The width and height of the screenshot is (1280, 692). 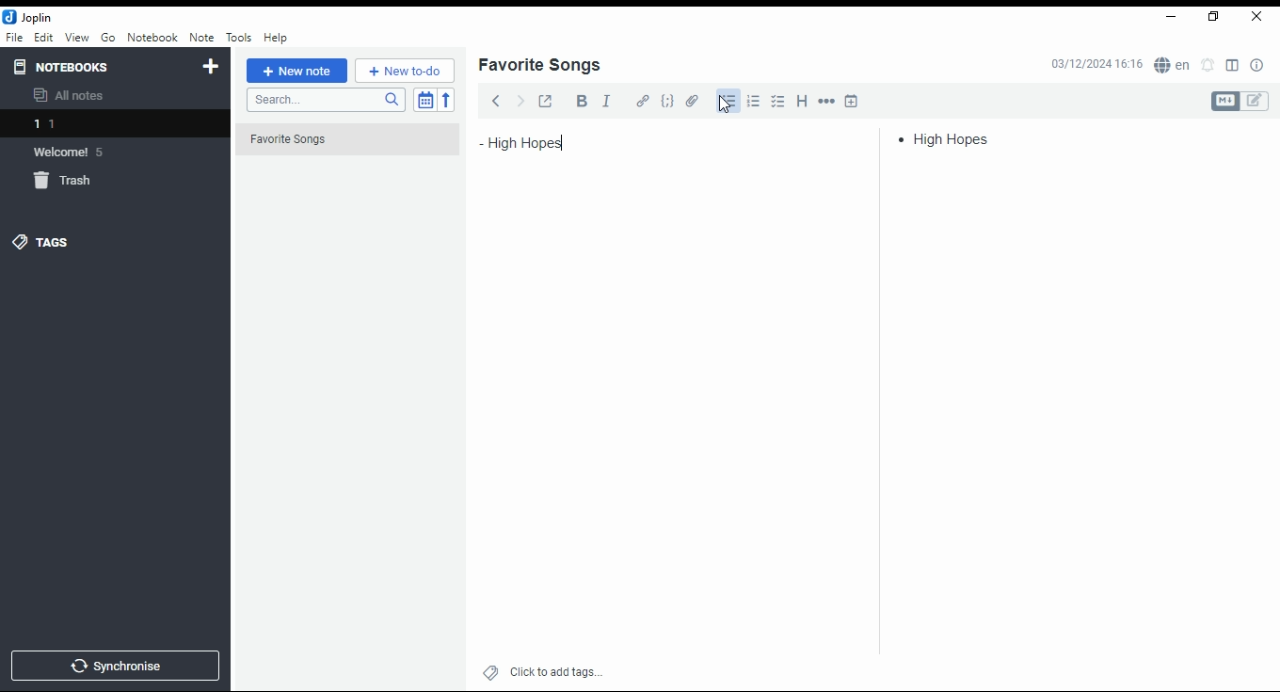 I want to click on hyperlink, so click(x=643, y=100).